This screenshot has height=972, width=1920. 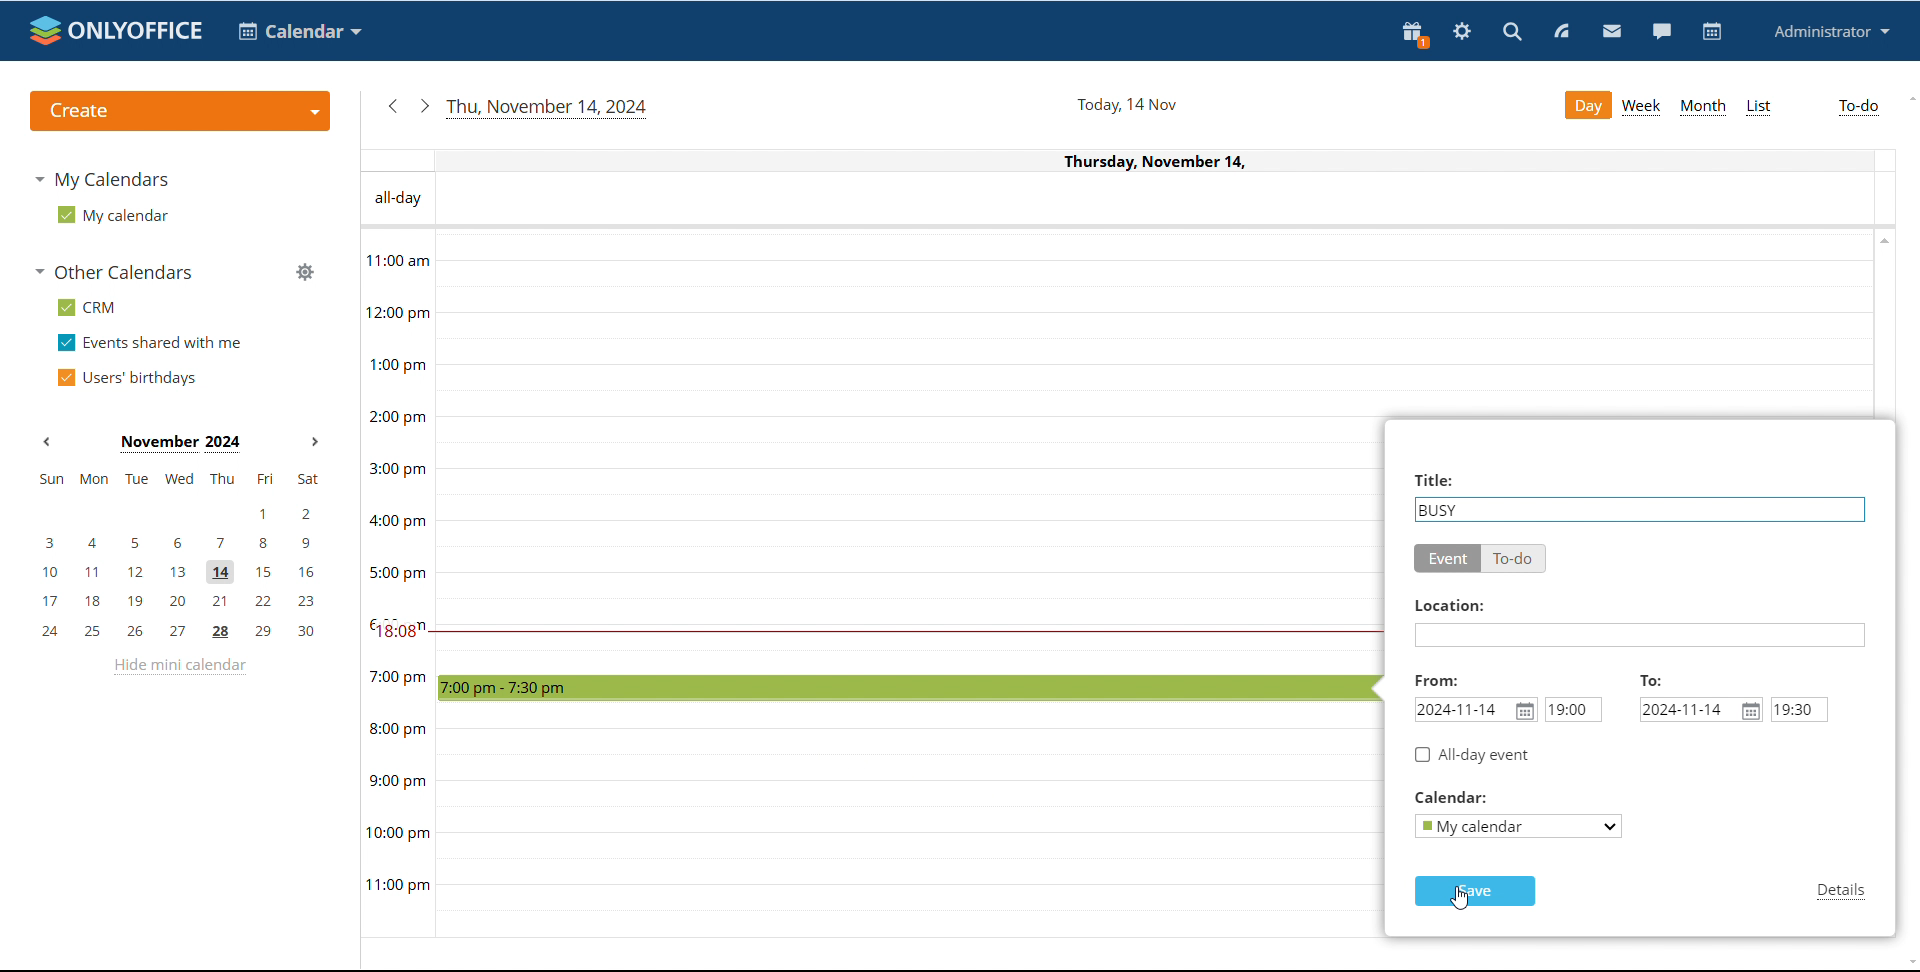 I want to click on details, so click(x=1839, y=890).